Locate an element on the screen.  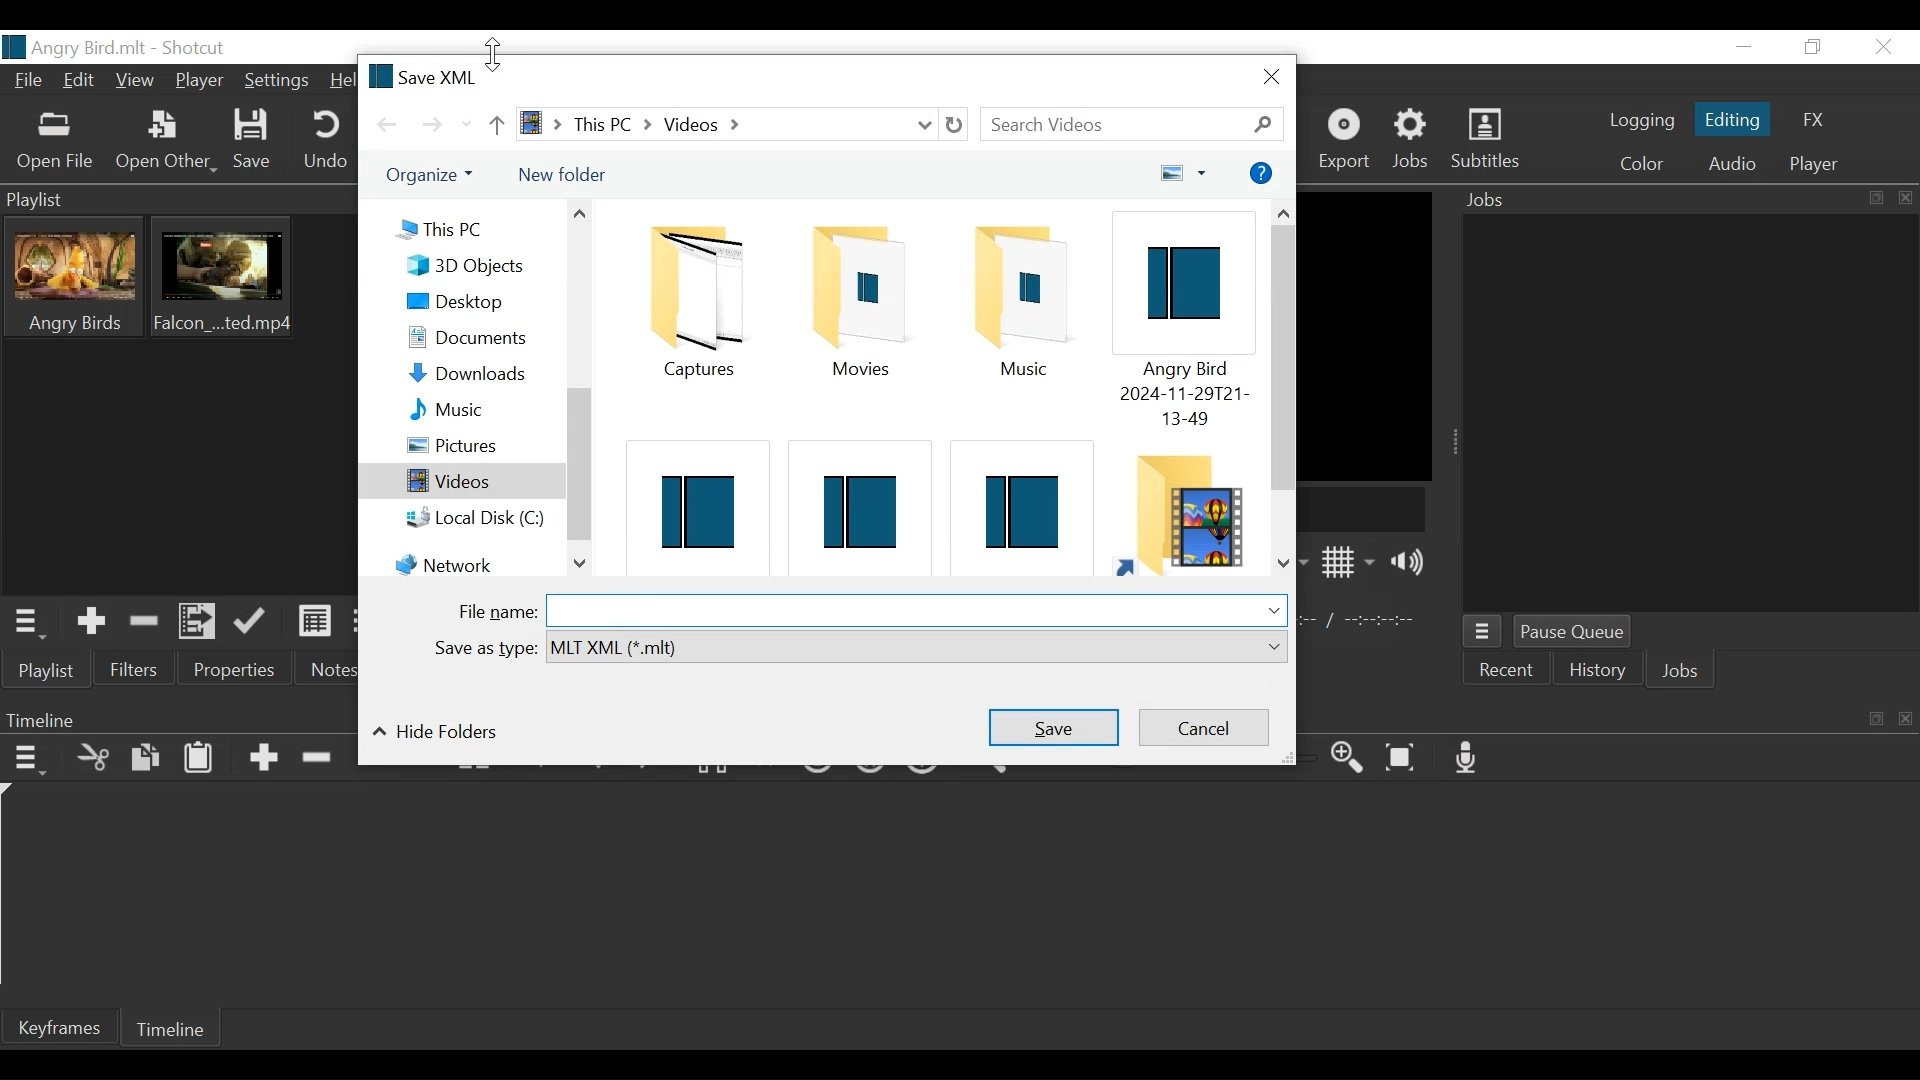
Timeline is located at coordinates (179, 1029).